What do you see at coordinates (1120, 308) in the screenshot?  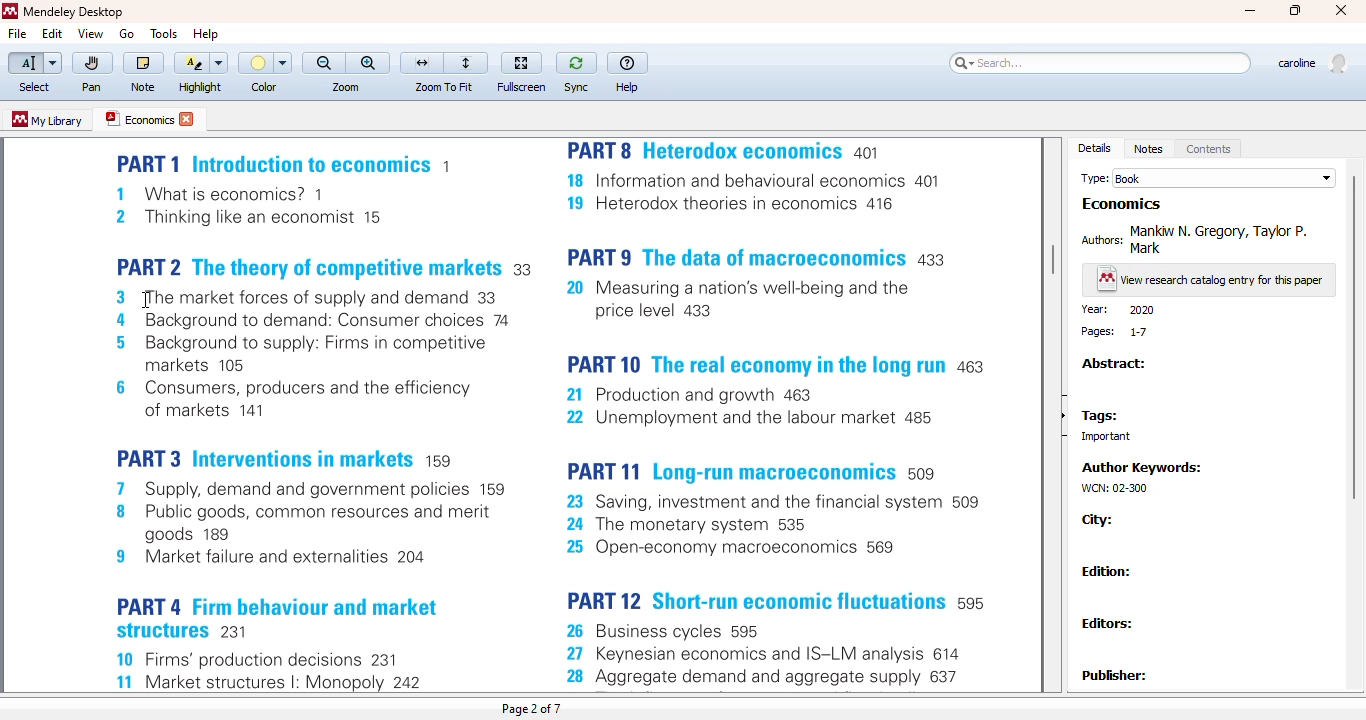 I see `Year: 2020` at bounding box center [1120, 308].